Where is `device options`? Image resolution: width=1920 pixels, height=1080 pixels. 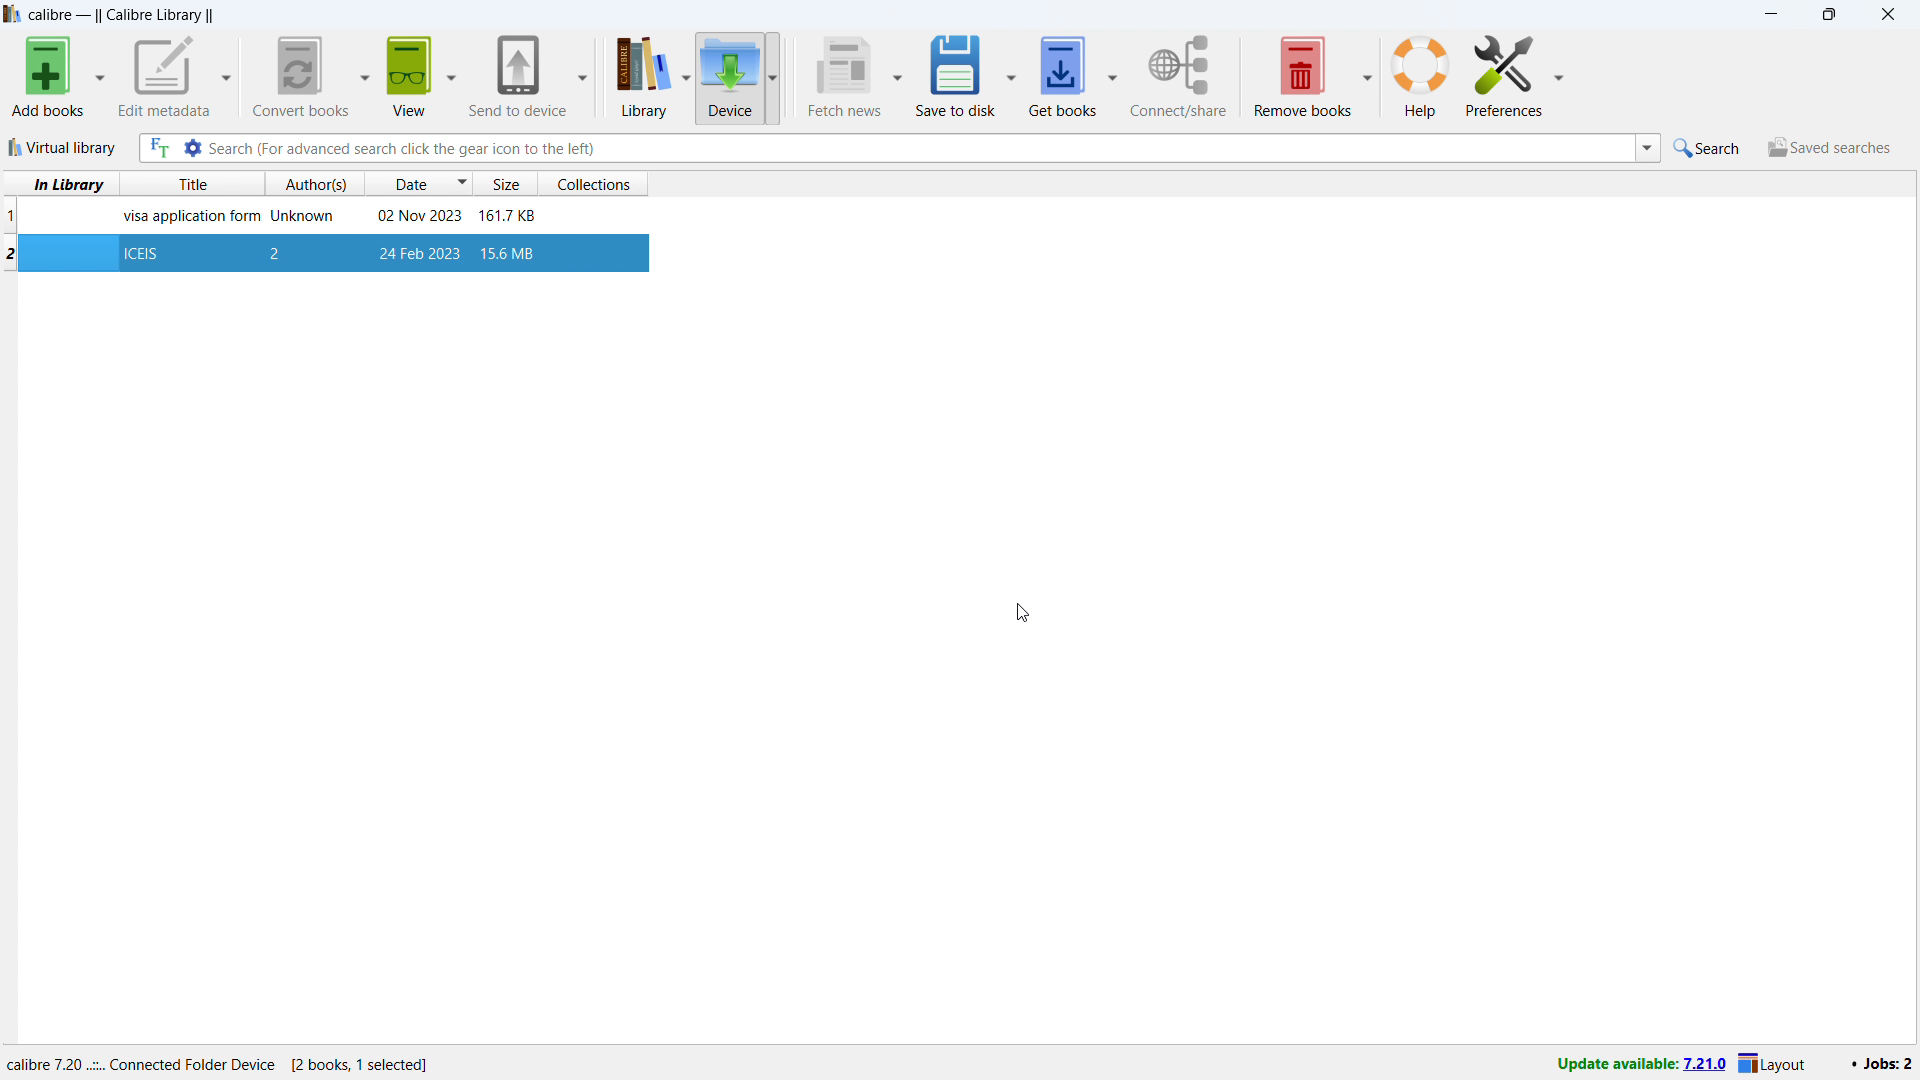
device options is located at coordinates (770, 77).